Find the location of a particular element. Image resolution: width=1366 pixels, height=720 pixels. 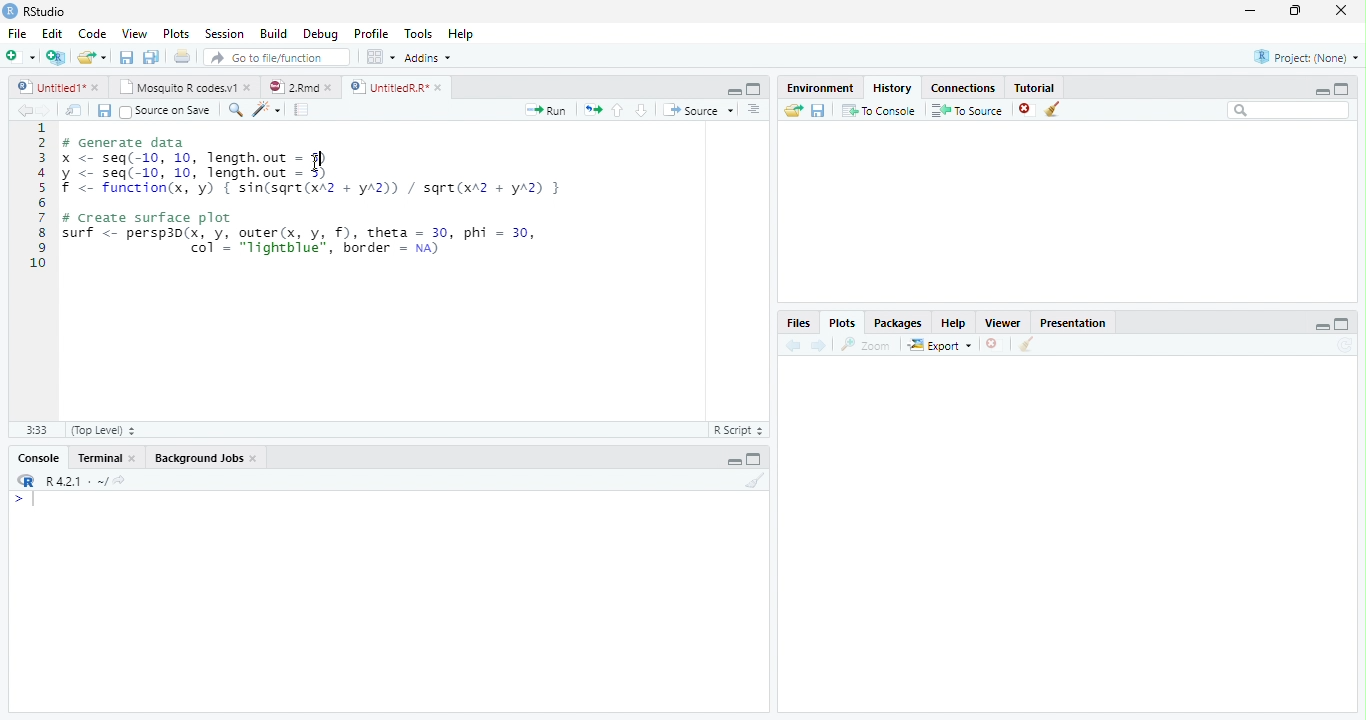

Create a project is located at coordinates (54, 57).